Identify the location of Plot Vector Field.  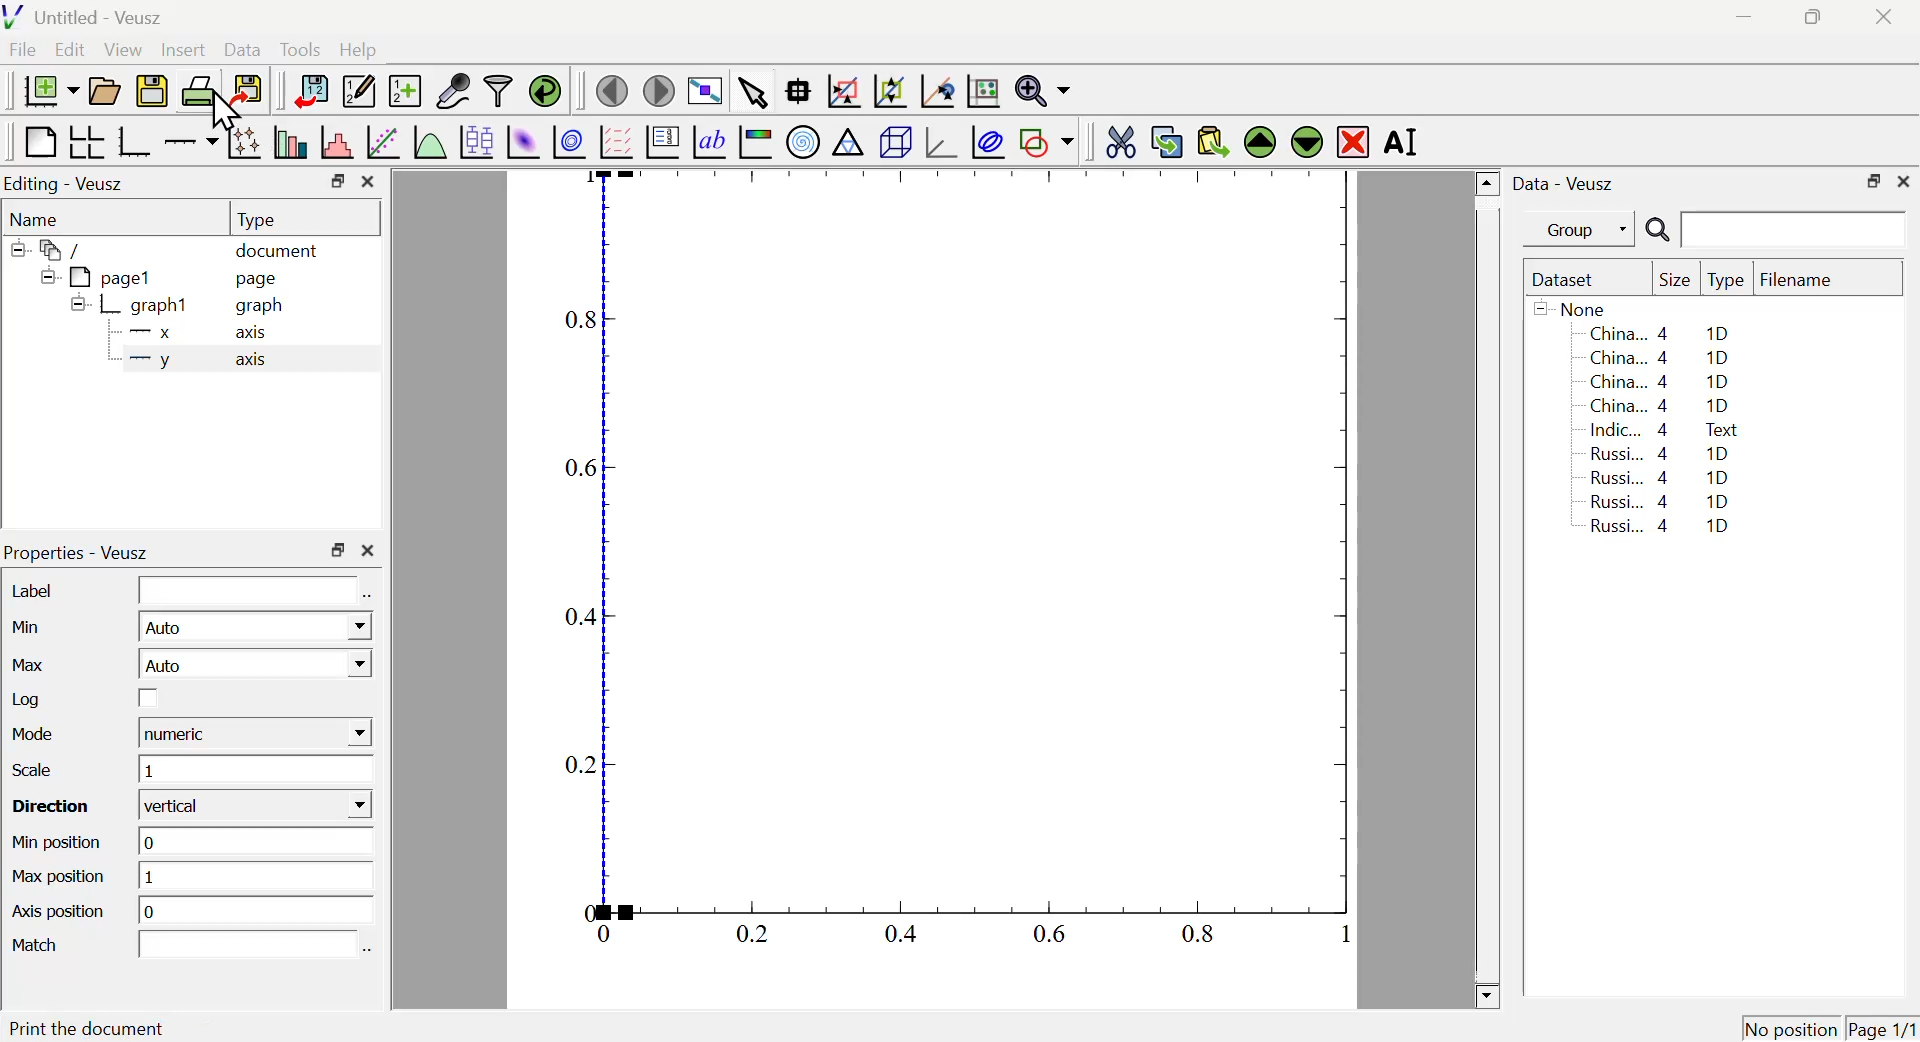
(613, 141).